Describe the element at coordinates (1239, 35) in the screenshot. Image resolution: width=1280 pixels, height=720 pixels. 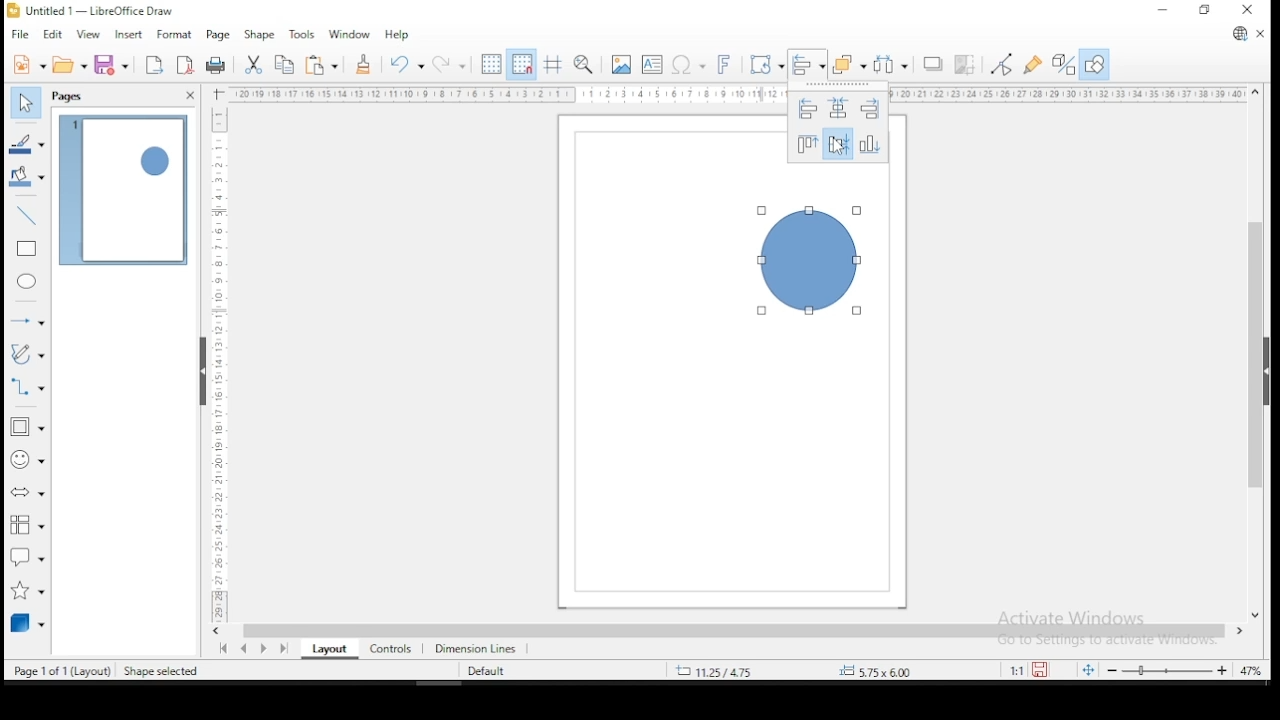
I see `libreoffice update` at that location.